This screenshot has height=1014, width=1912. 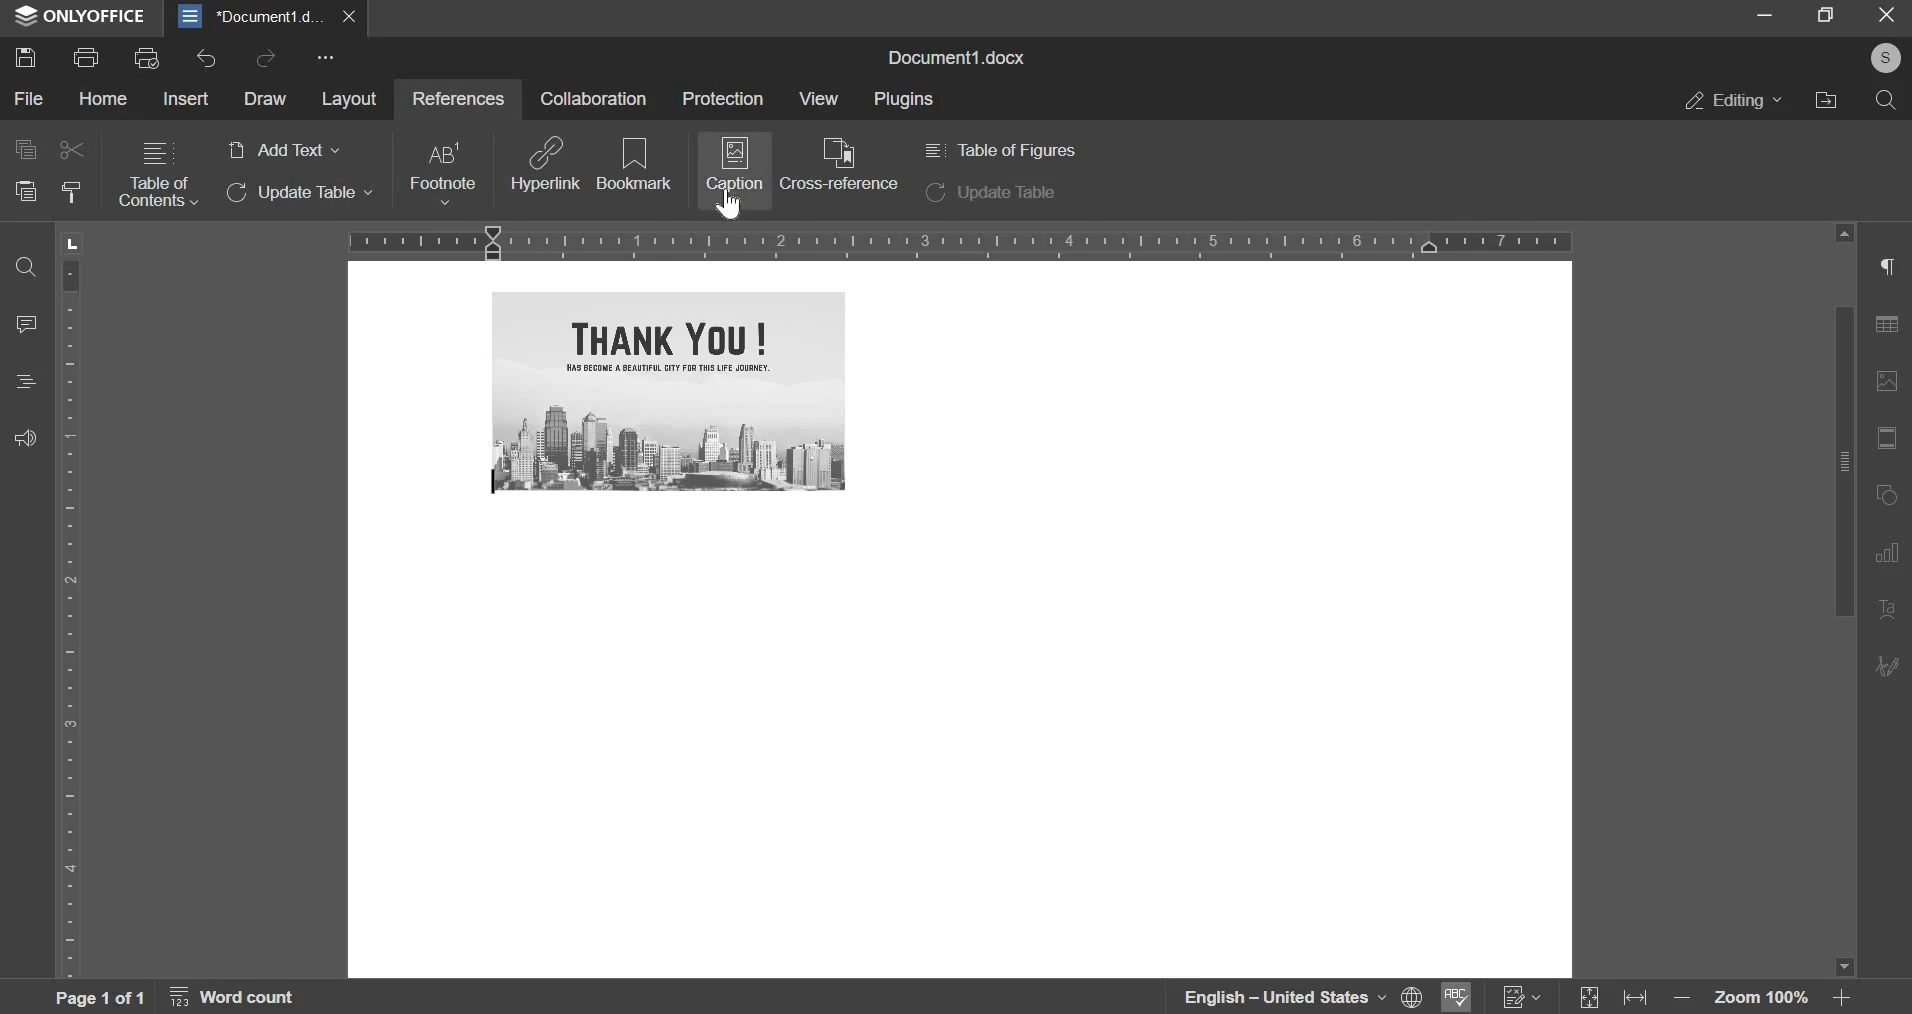 What do you see at coordinates (104, 99) in the screenshot?
I see `home` at bounding box center [104, 99].